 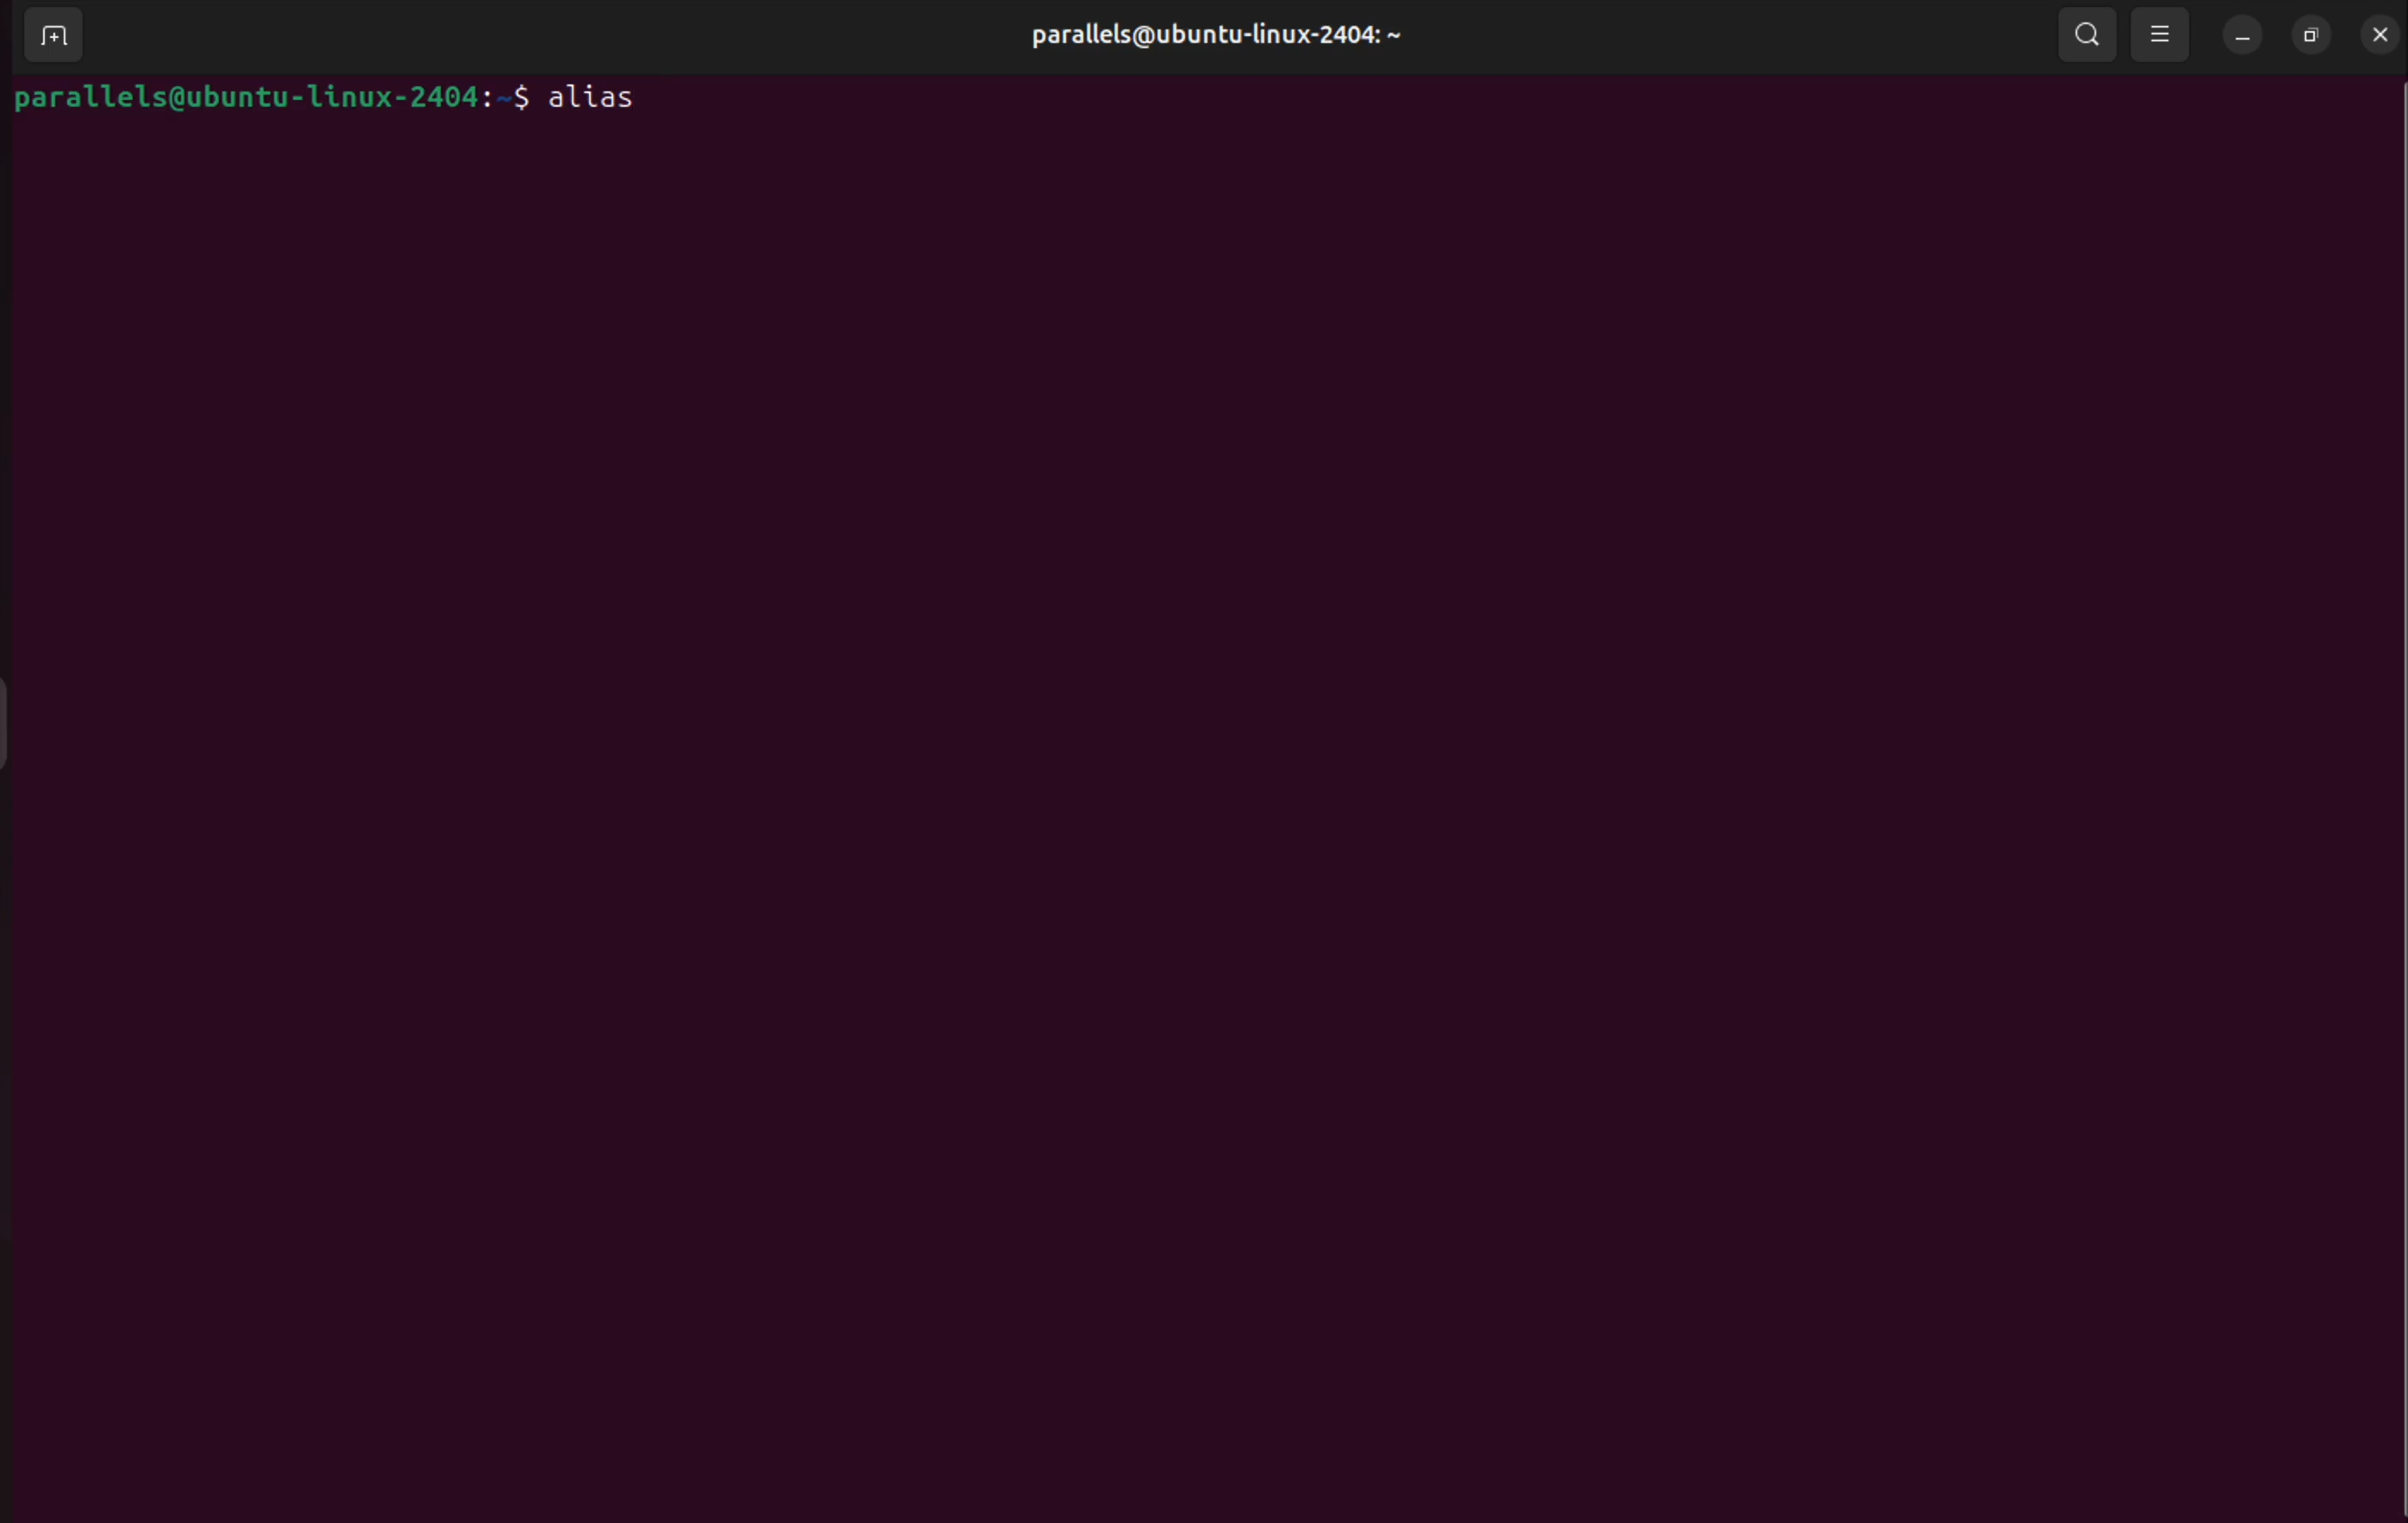 I want to click on close, so click(x=2381, y=33).